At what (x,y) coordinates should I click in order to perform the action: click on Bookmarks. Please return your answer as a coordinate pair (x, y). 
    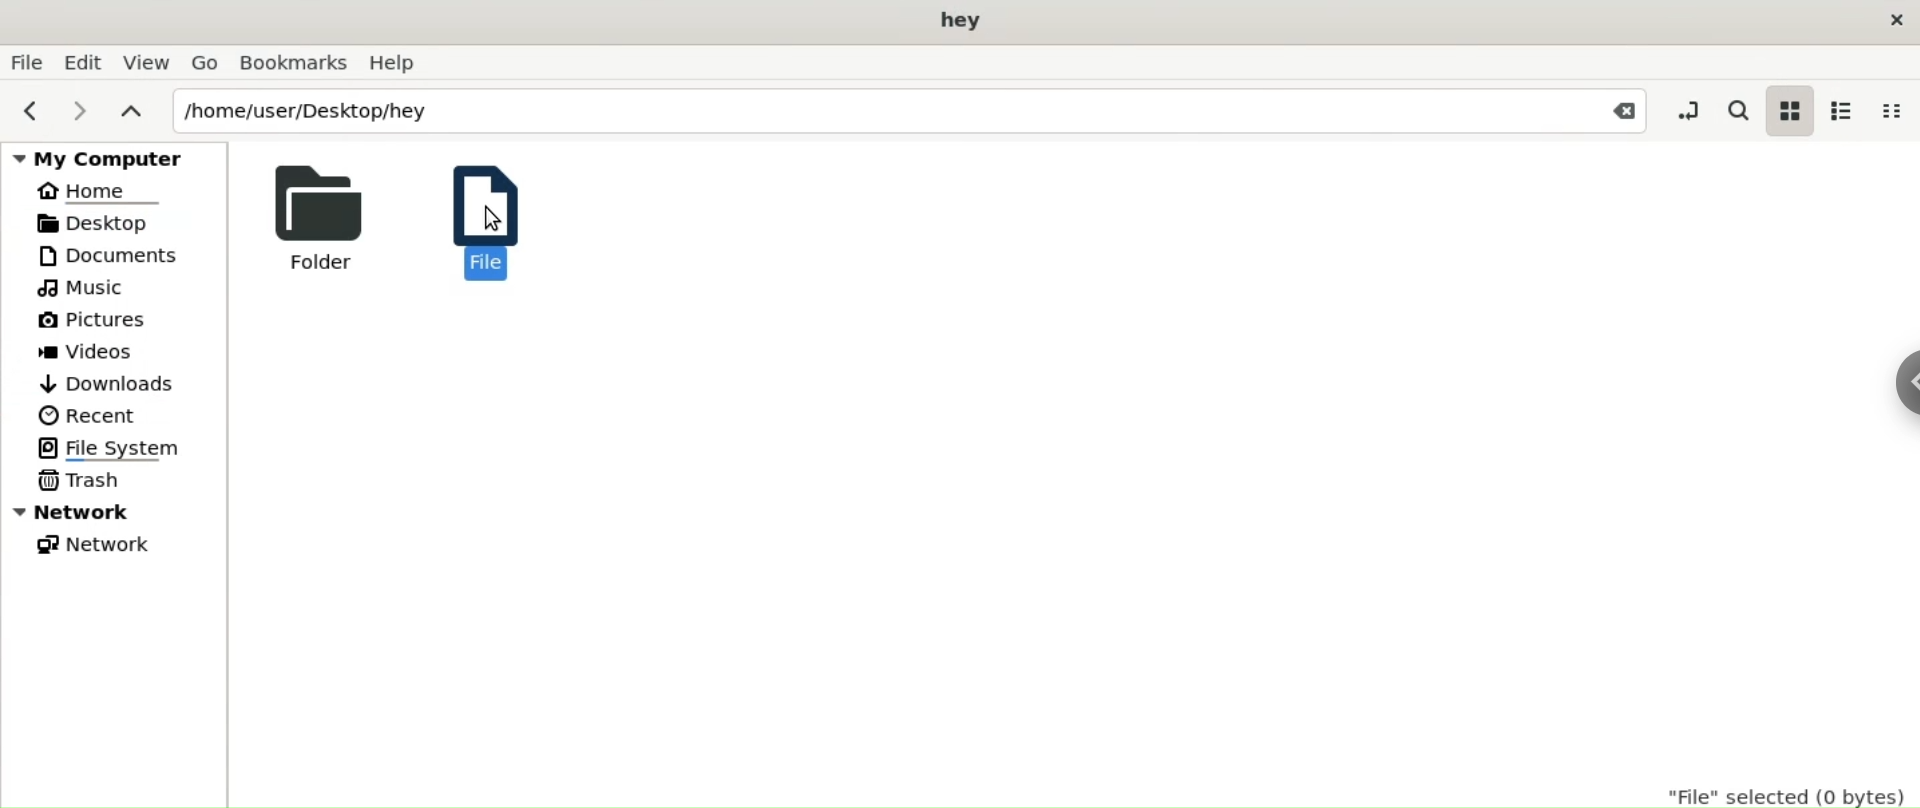
    Looking at the image, I should click on (296, 65).